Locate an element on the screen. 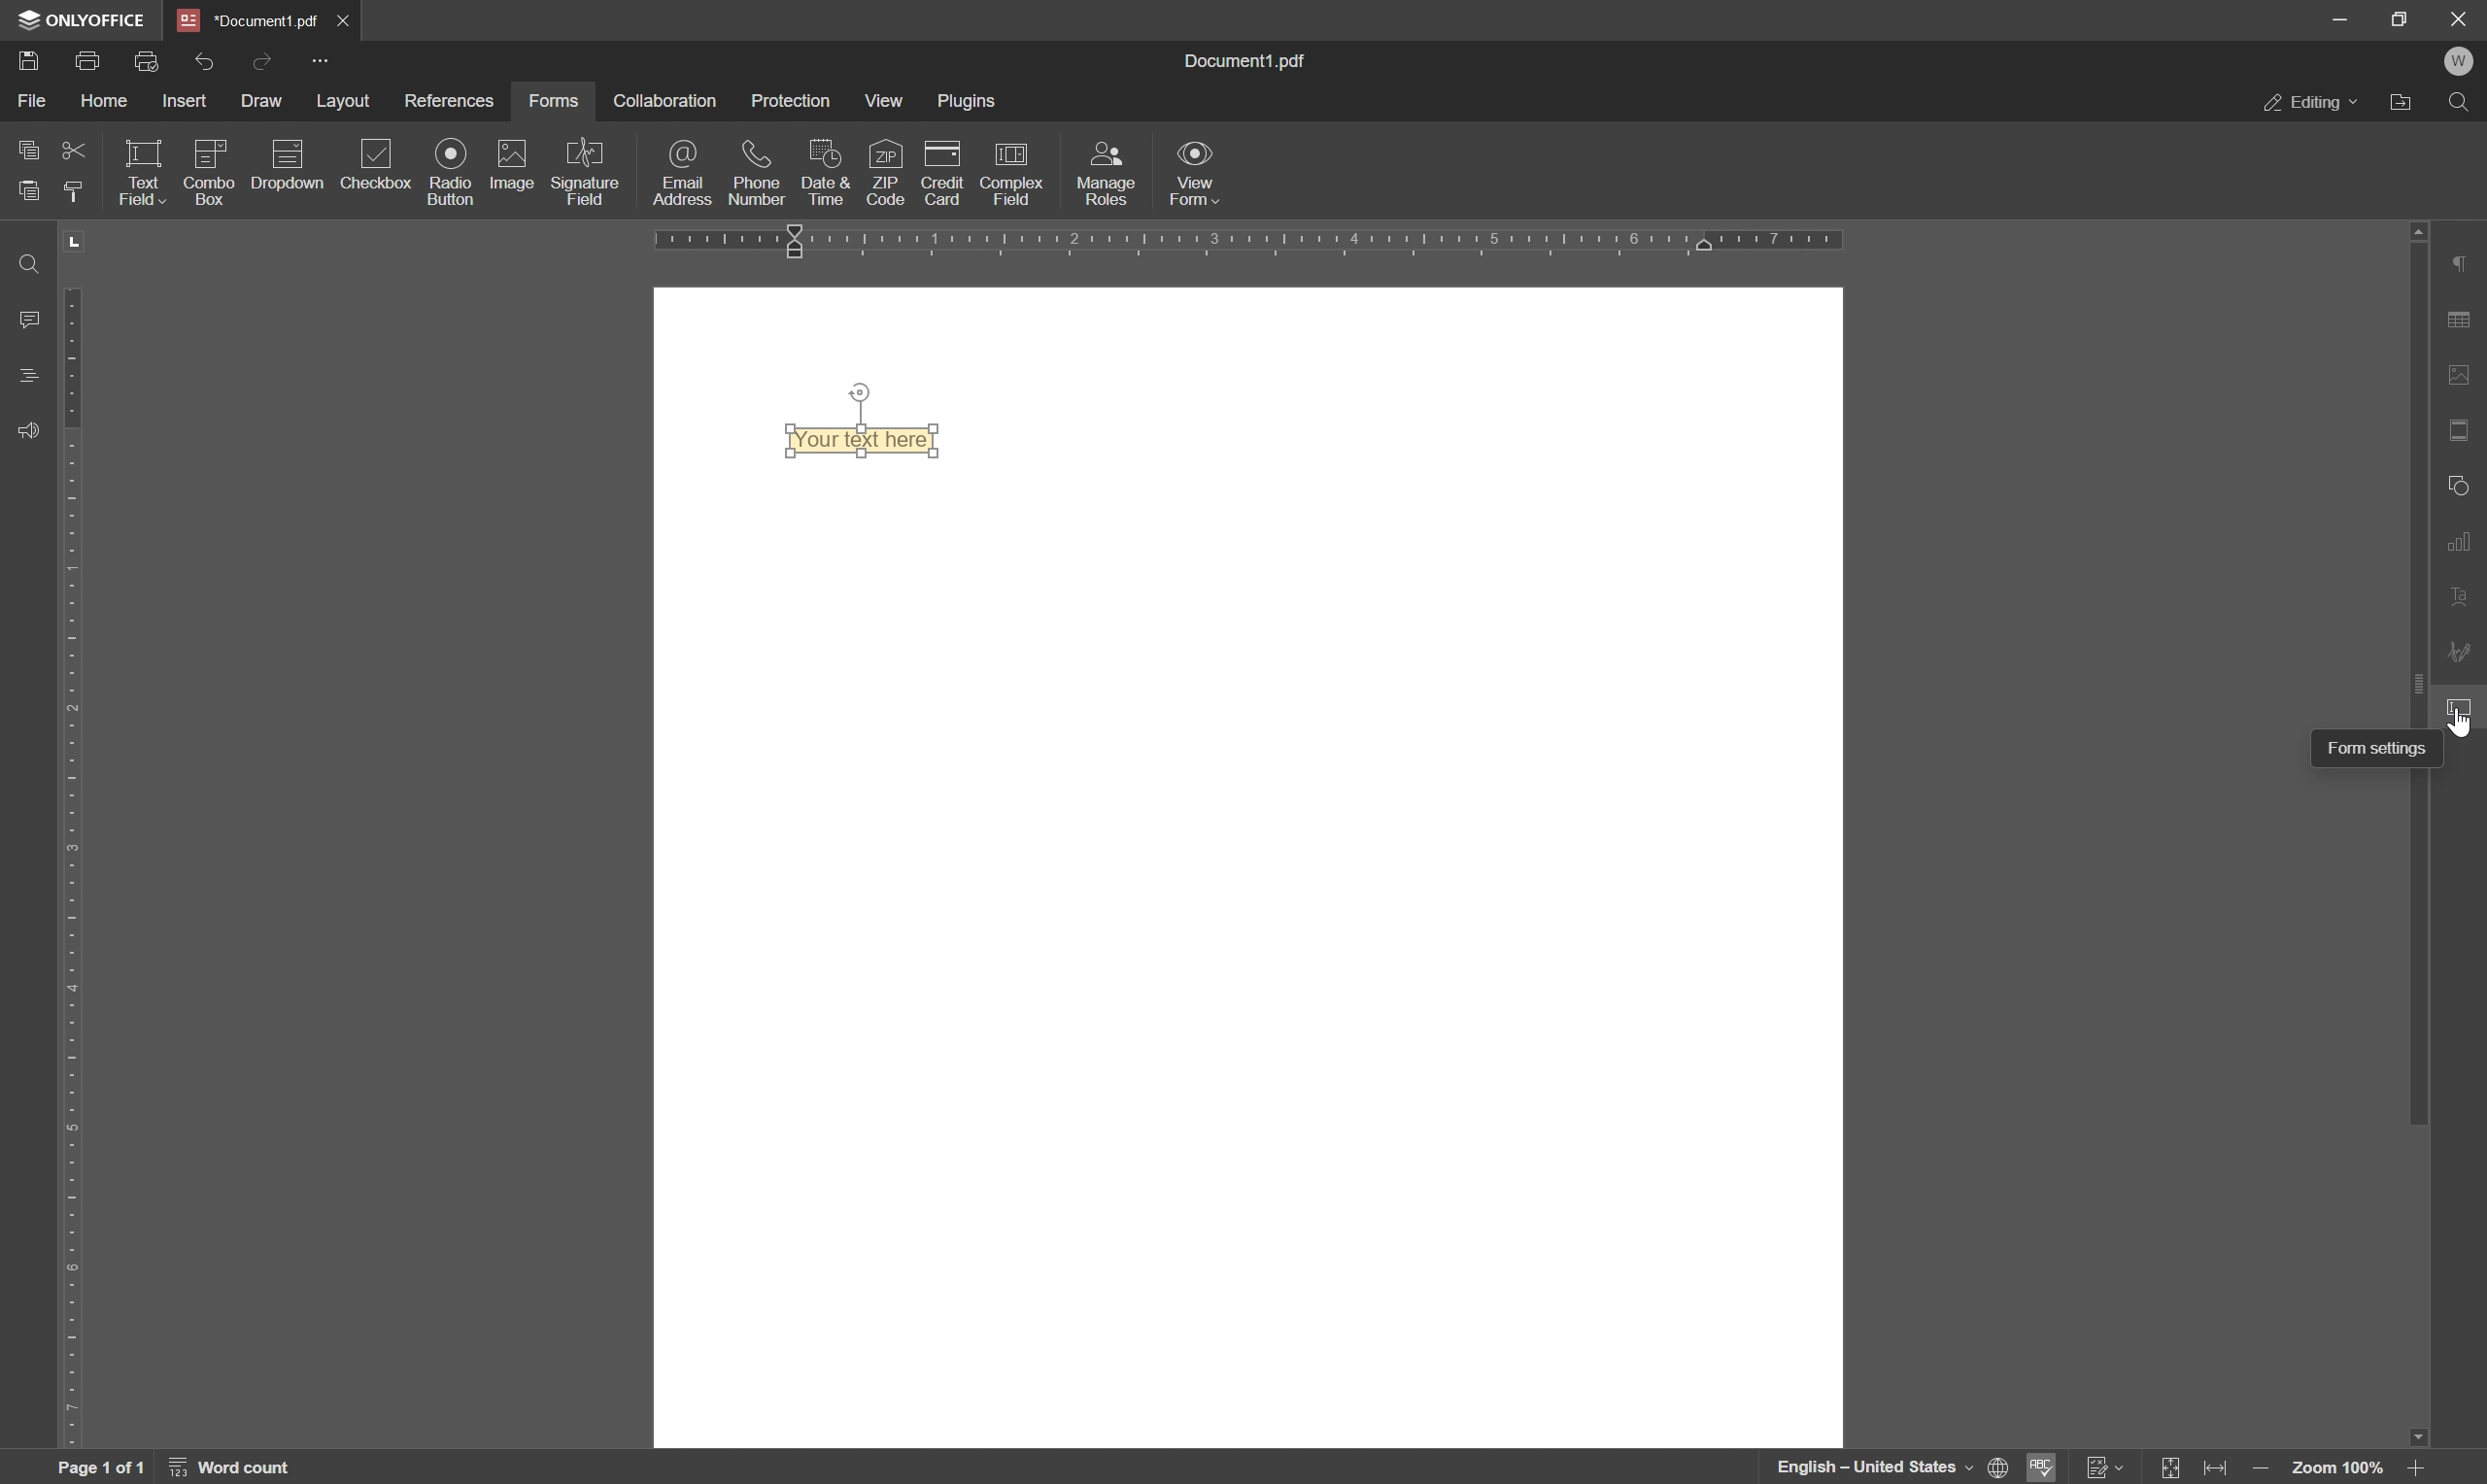 This screenshot has width=2487, height=1484. icon is located at coordinates (209, 154).